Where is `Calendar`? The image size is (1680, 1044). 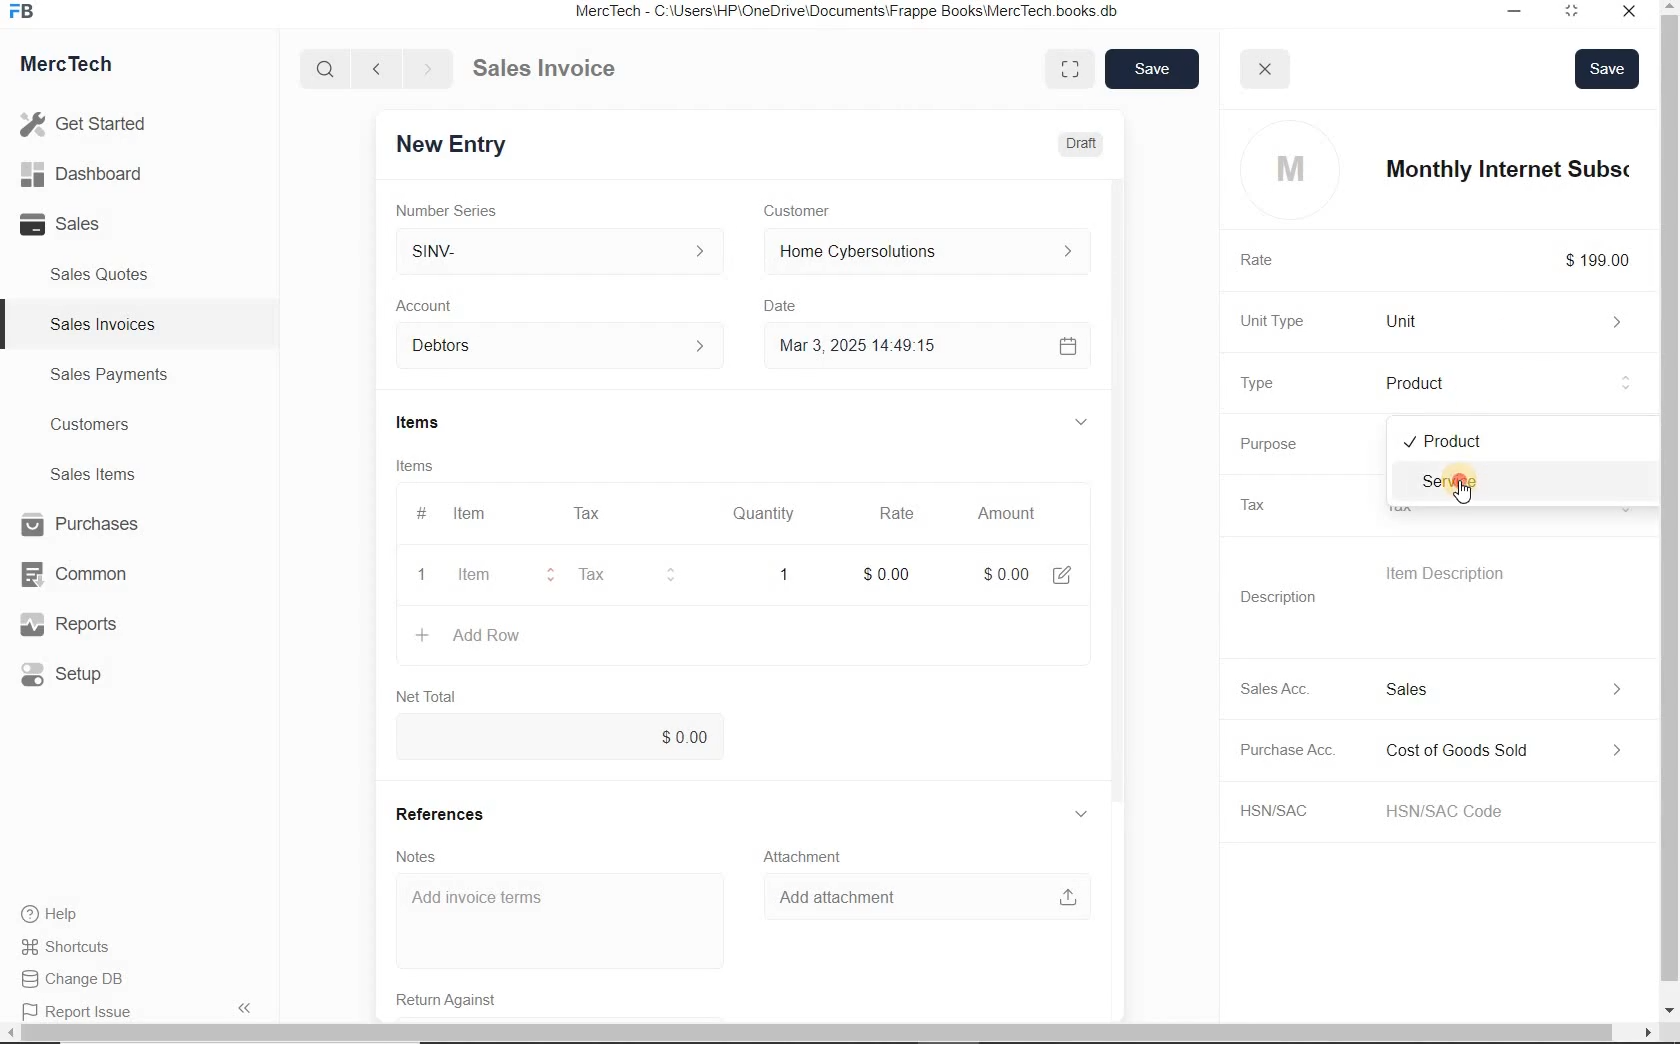
Calendar is located at coordinates (1073, 345).